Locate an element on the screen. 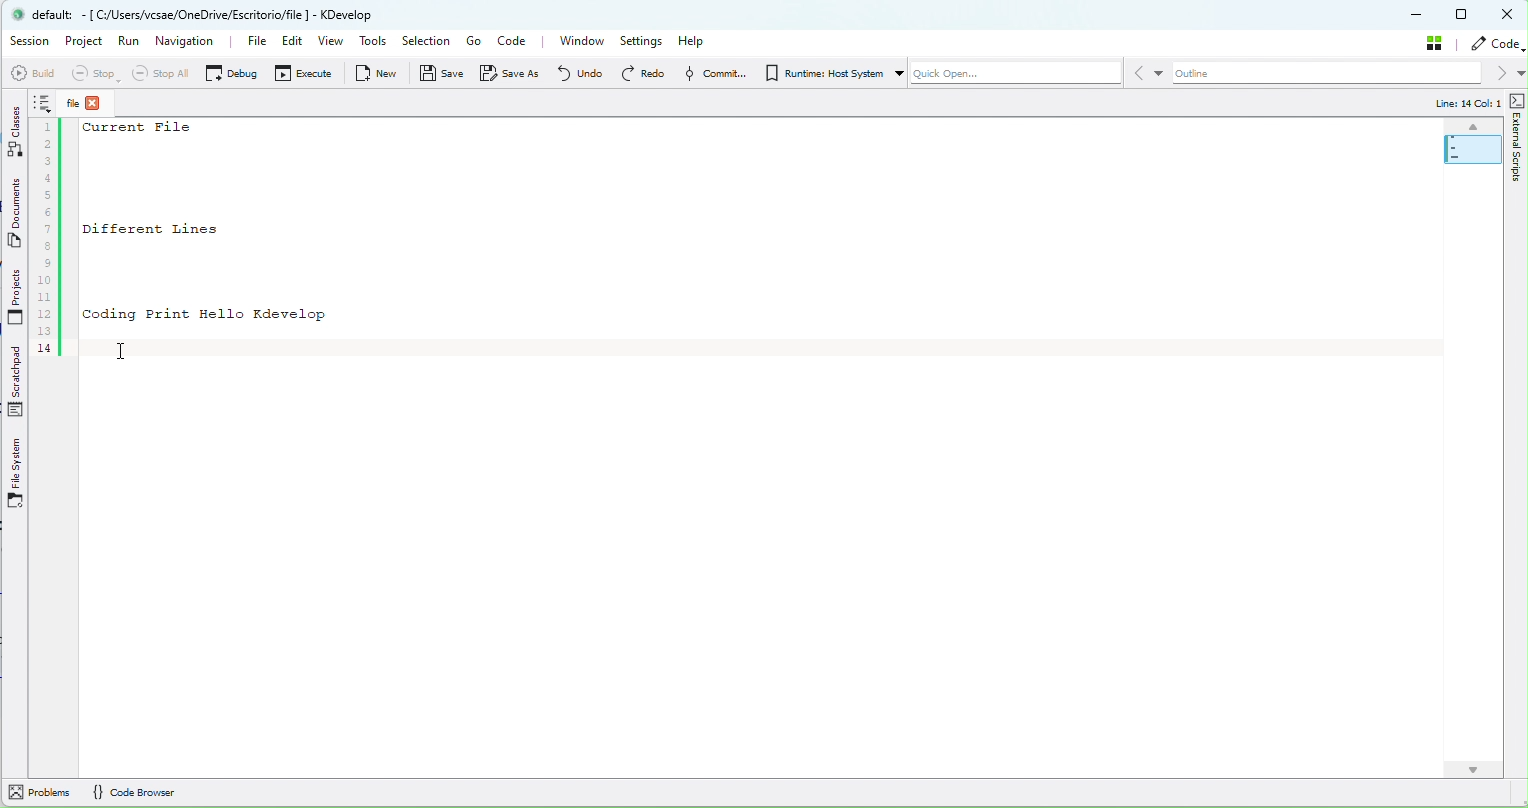 The width and height of the screenshot is (1528, 808). Execute is located at coordinates (306, 76).